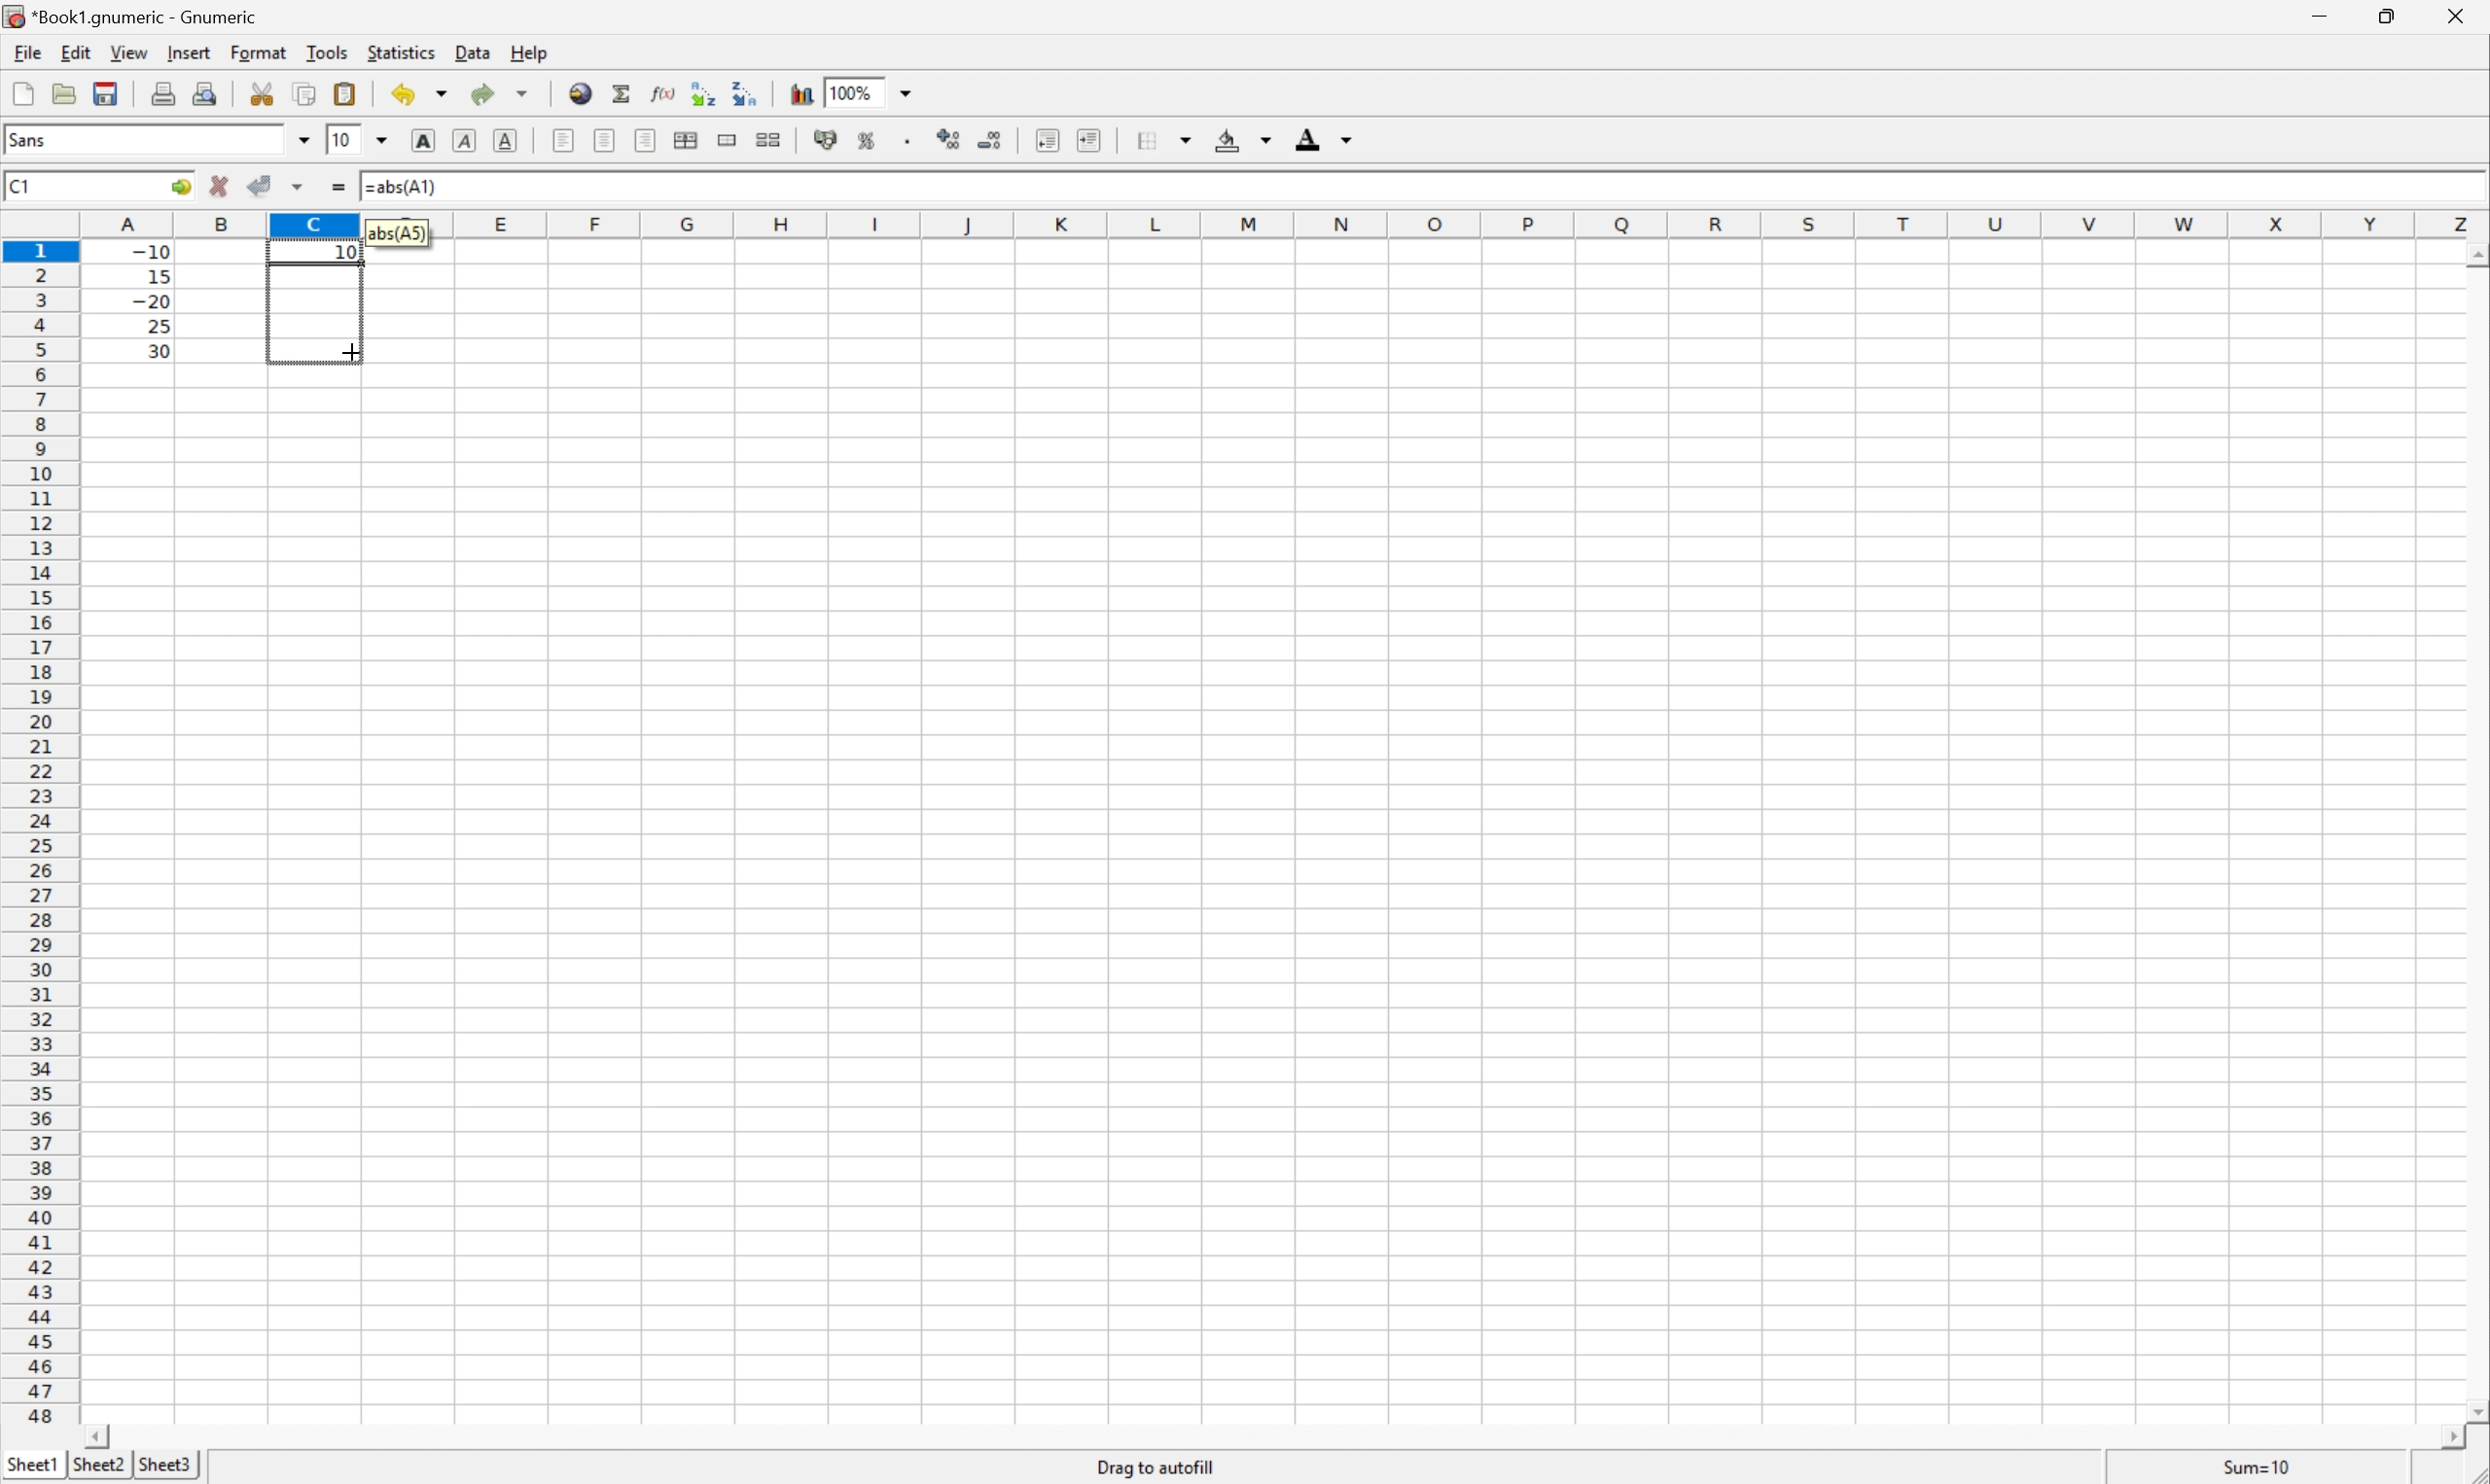 This screenshot has width=2490, height=1484. Describe the element at coordinates (478, 54) in the screenshot. I see `Data` at that location.